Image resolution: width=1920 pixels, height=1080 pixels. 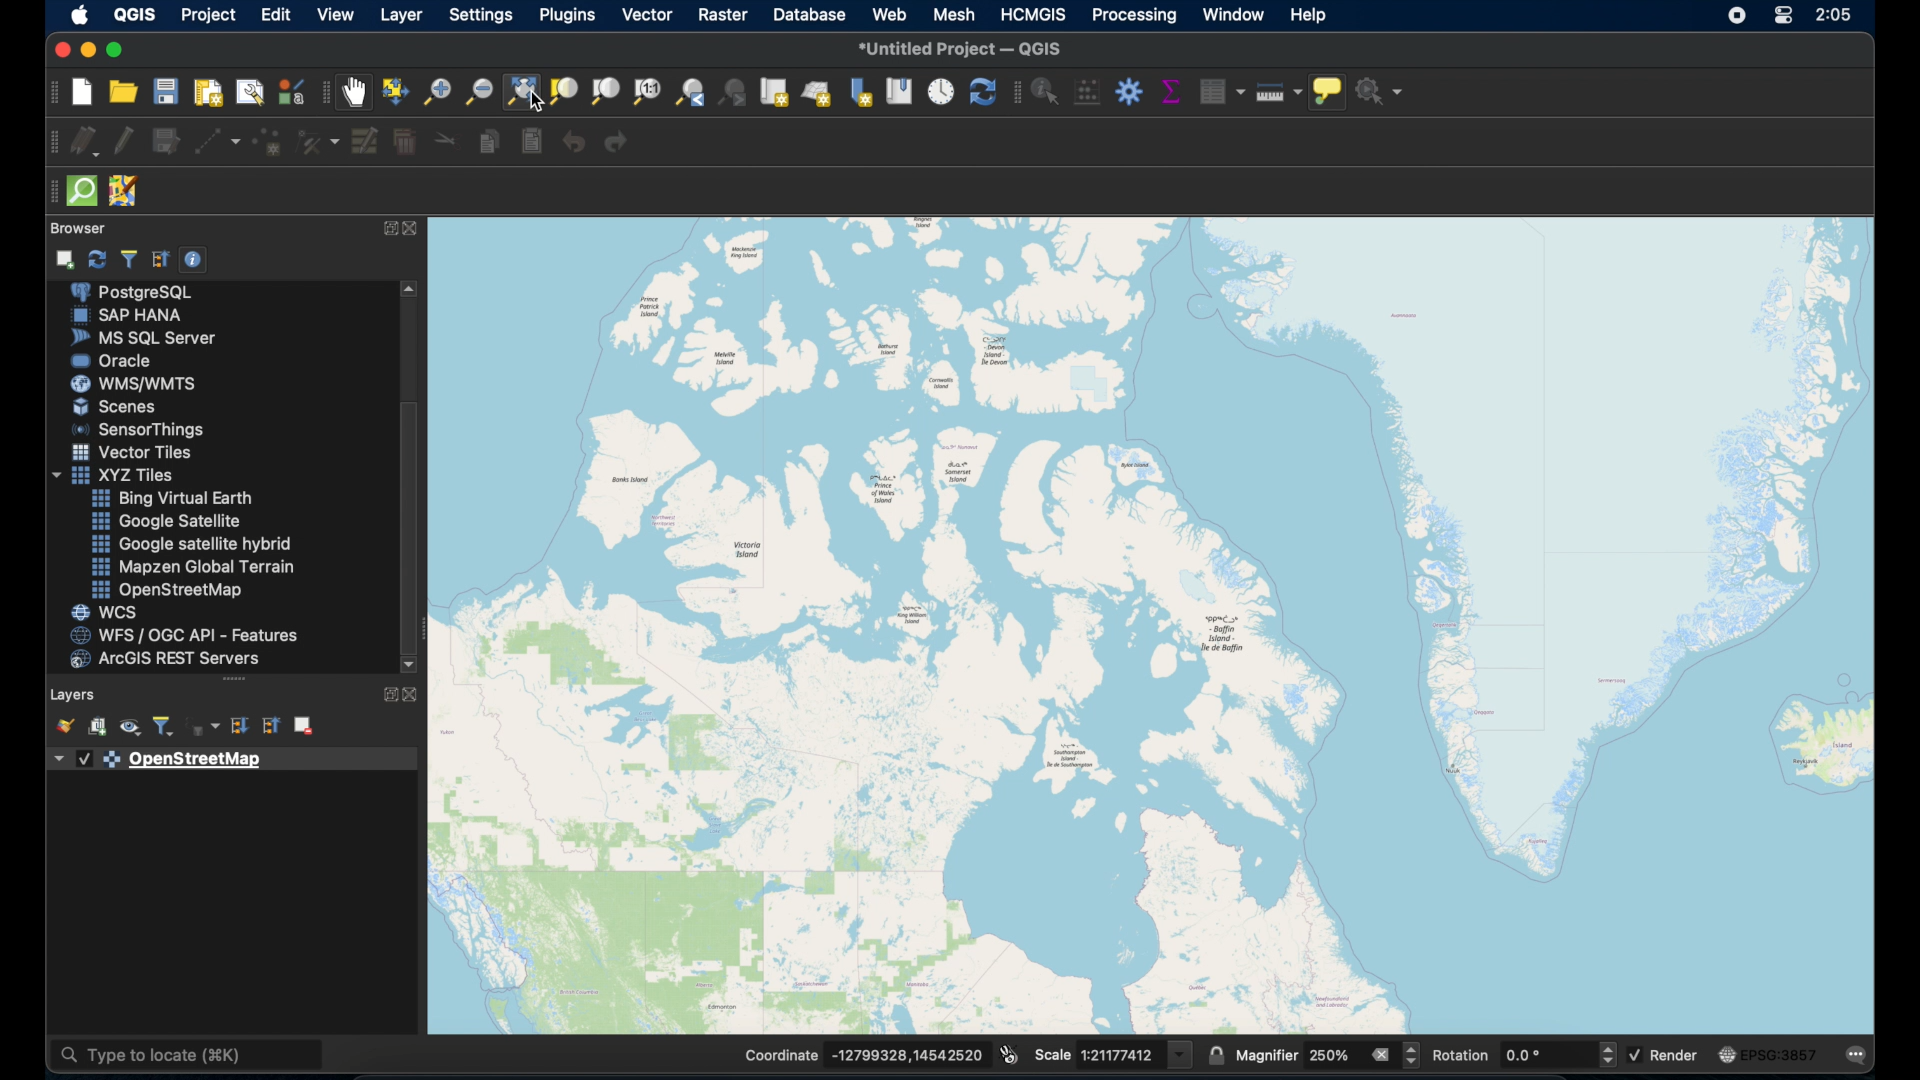 What do you see at coordinates (1015, 93) in the screenshot?
I see `attributes toolbar` at bounding box center [1015, 93].